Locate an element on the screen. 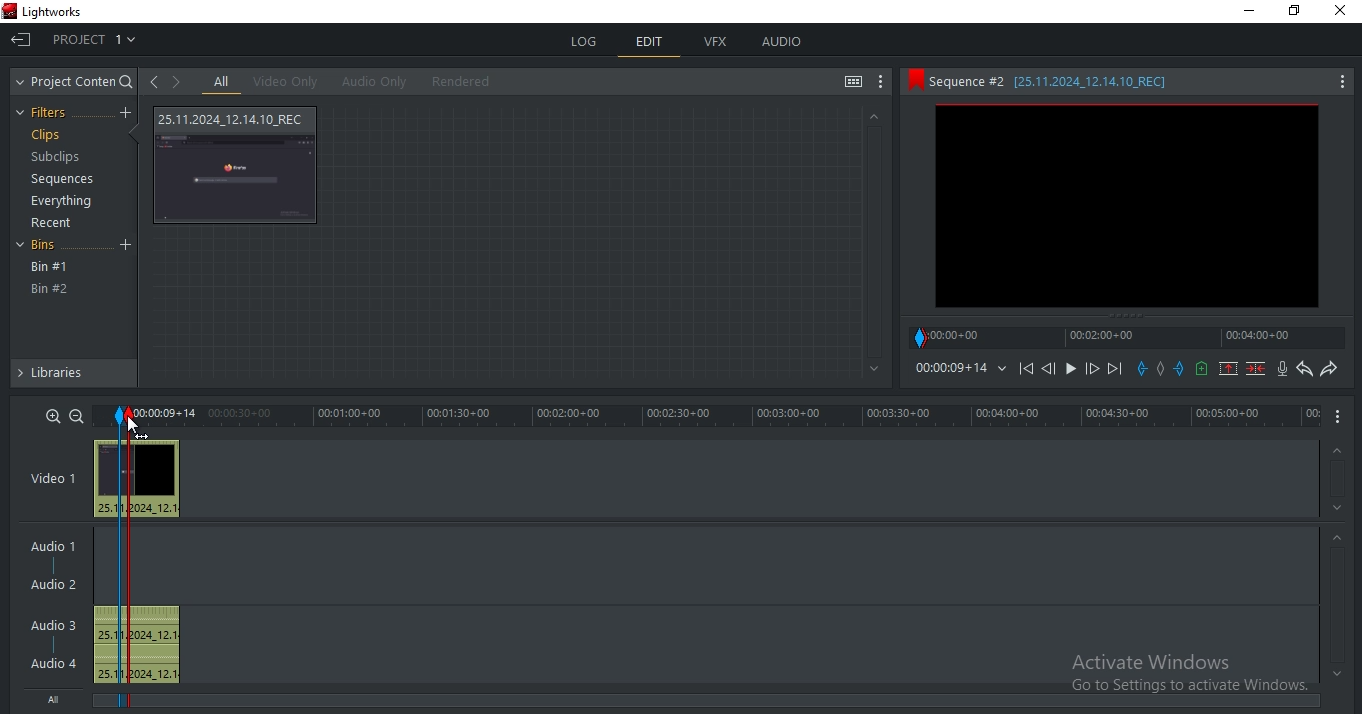  audio only is located at coordinates (371, 82).